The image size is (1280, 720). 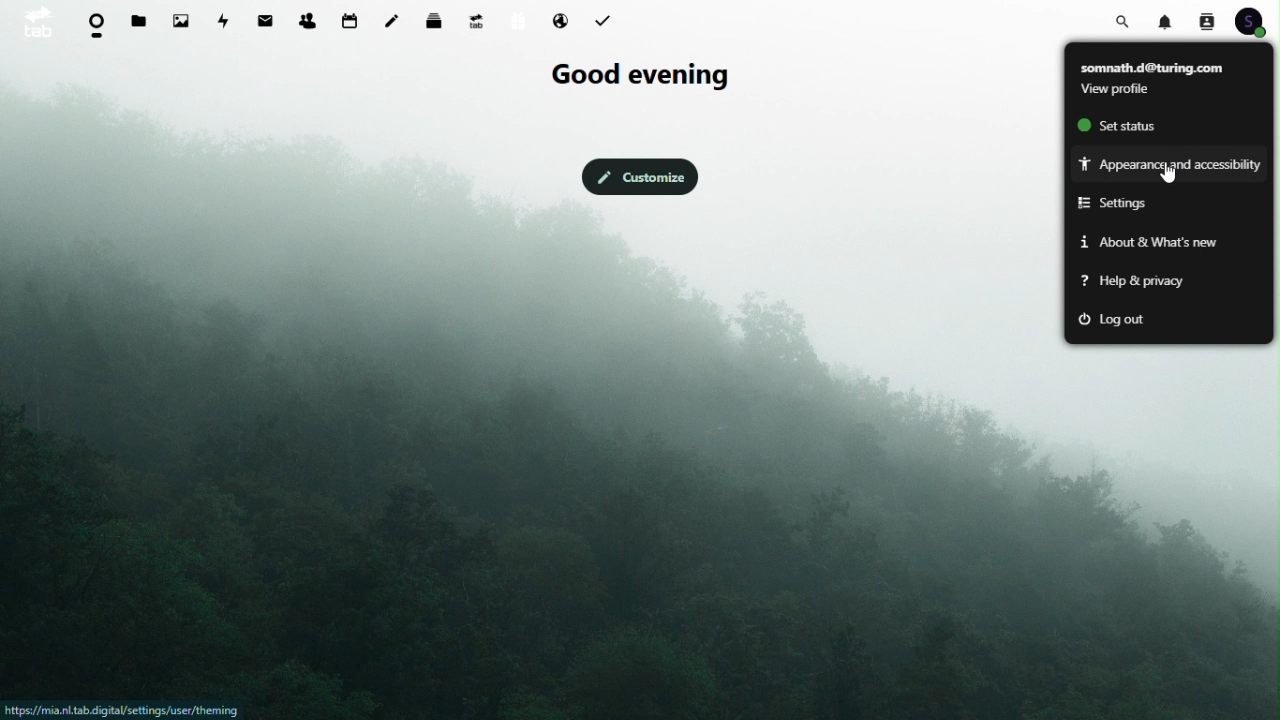 I want to click on Help and privacy, so click(x=1135, y=285).